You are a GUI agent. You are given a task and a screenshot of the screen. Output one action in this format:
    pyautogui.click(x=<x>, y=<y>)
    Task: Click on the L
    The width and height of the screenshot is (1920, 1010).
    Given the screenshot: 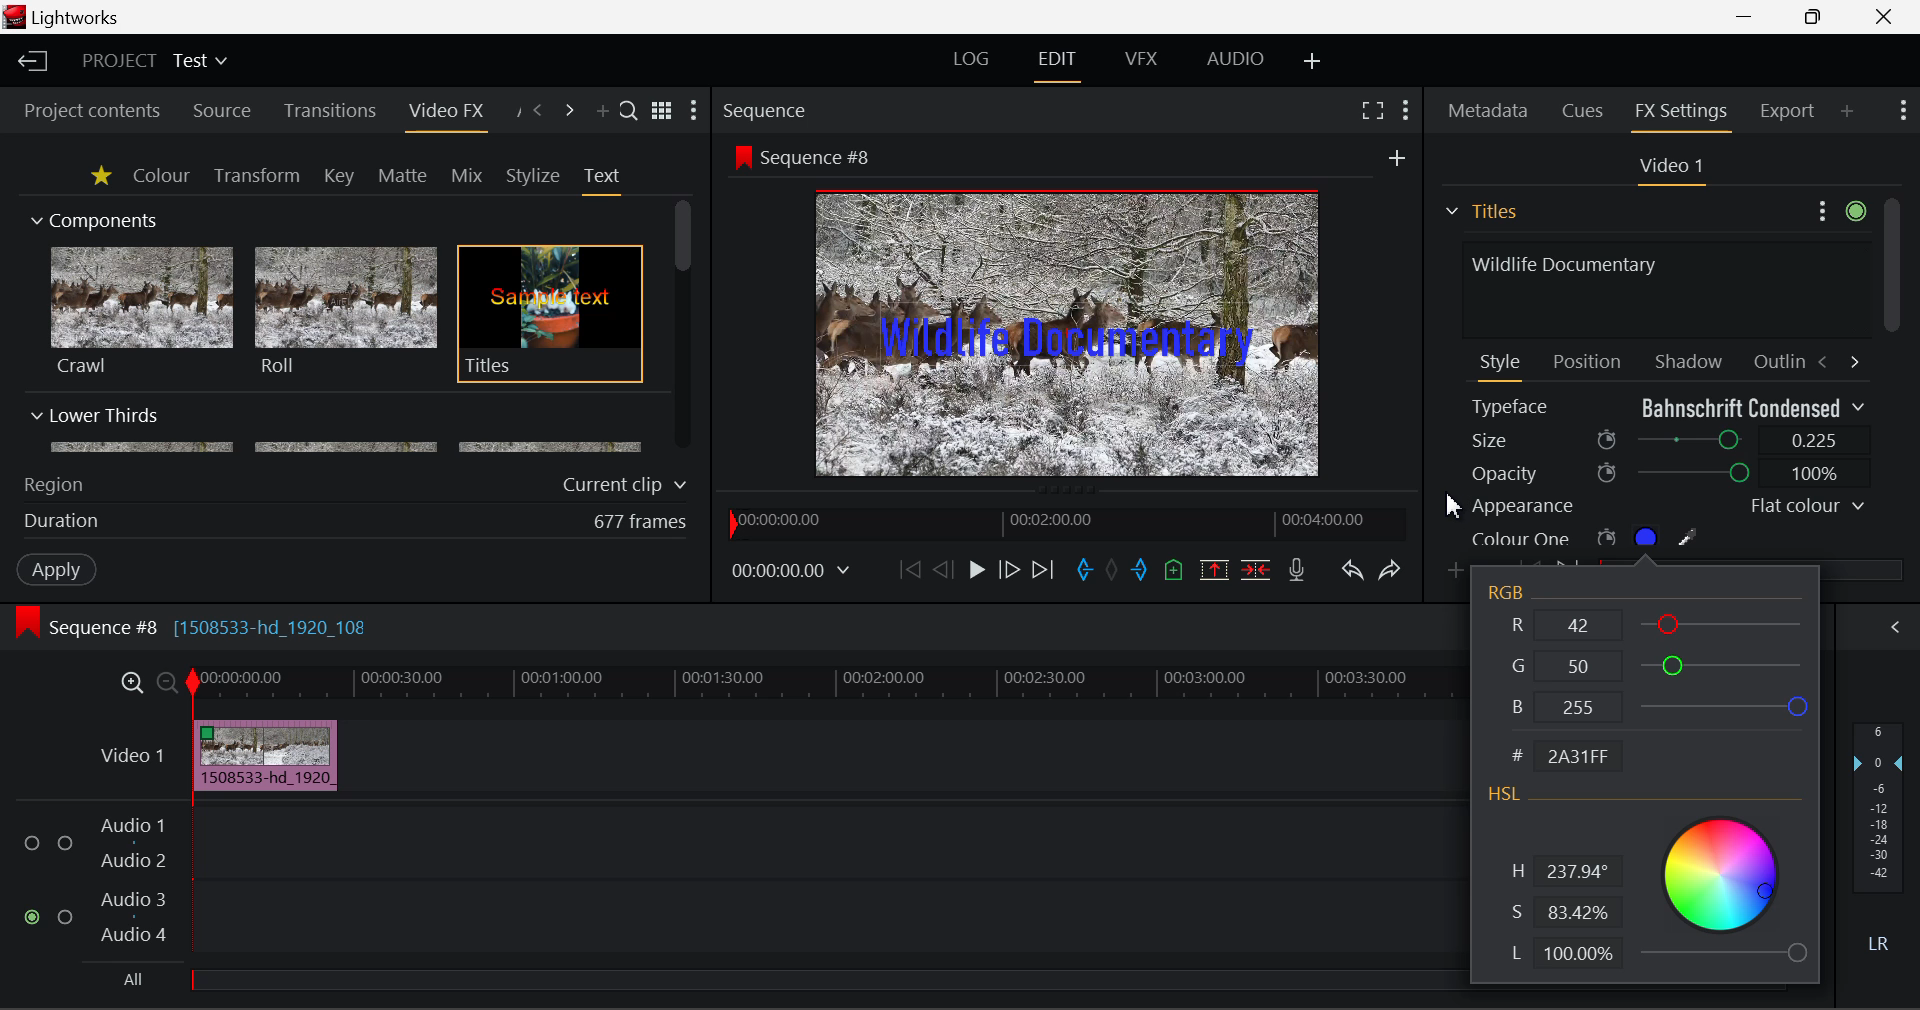 What is the action you would take?
    pyautogui.click(x=1562, y=956)
    